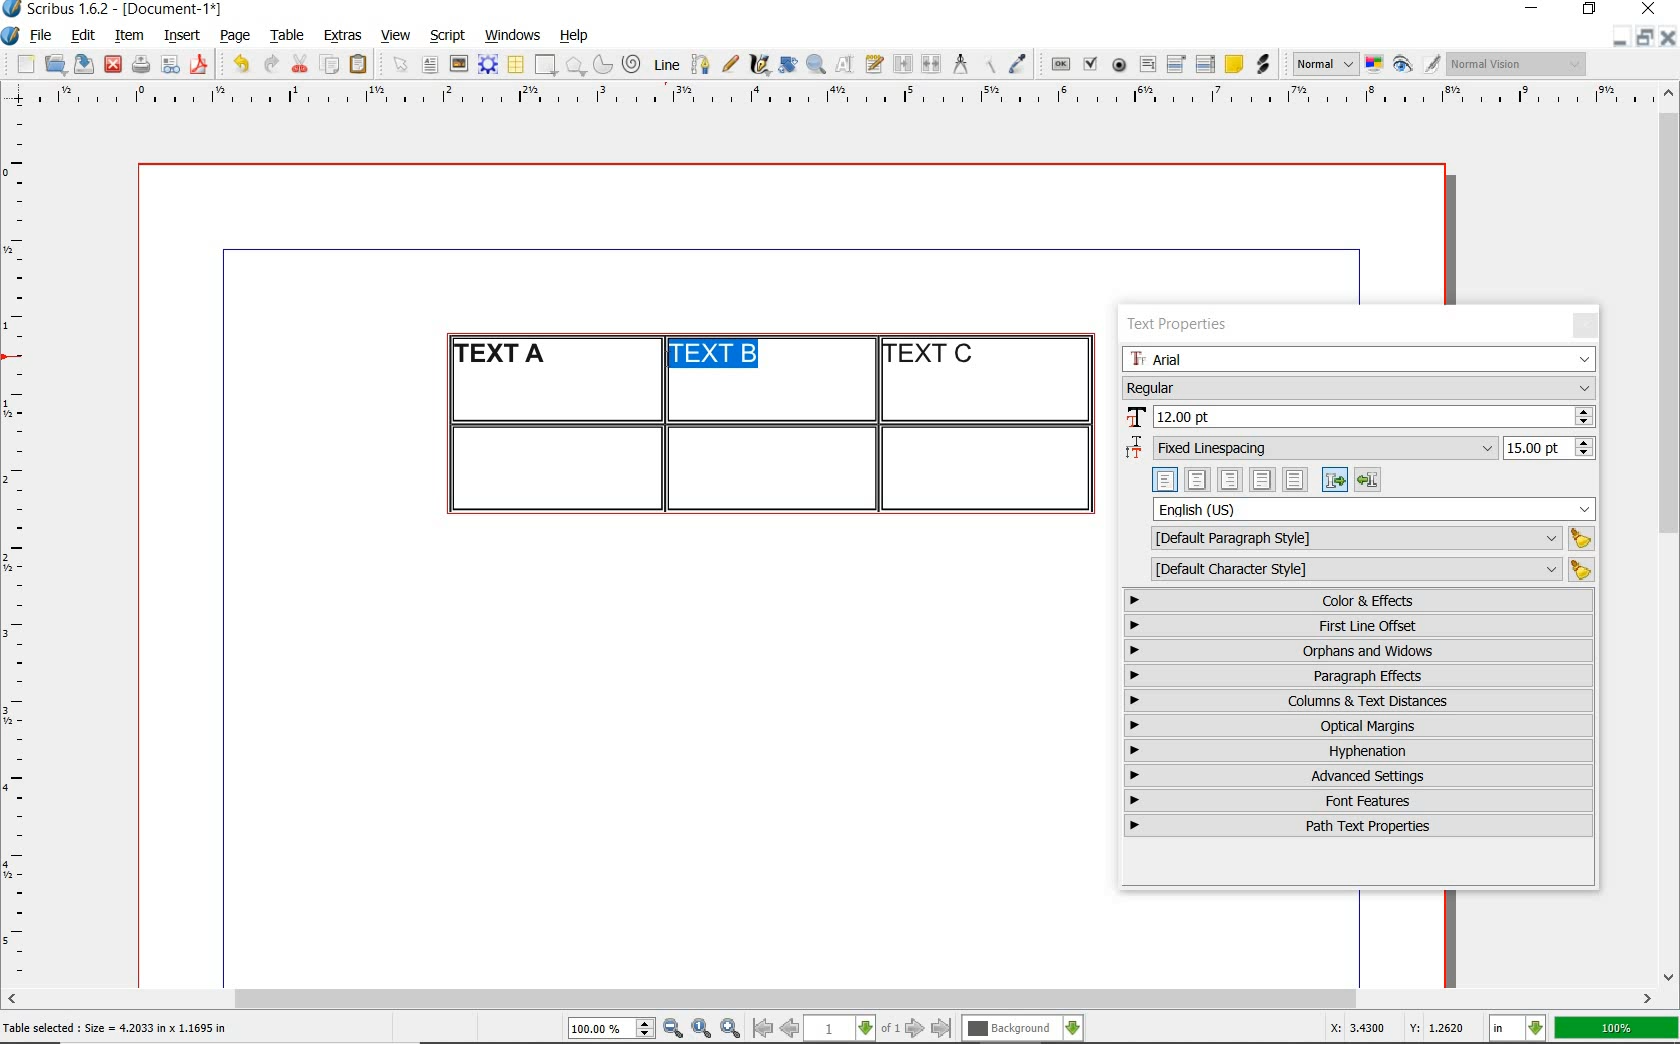  Describe the element at coordinates (1266, 479) in the screenshot. I see `text alignment` at that location.